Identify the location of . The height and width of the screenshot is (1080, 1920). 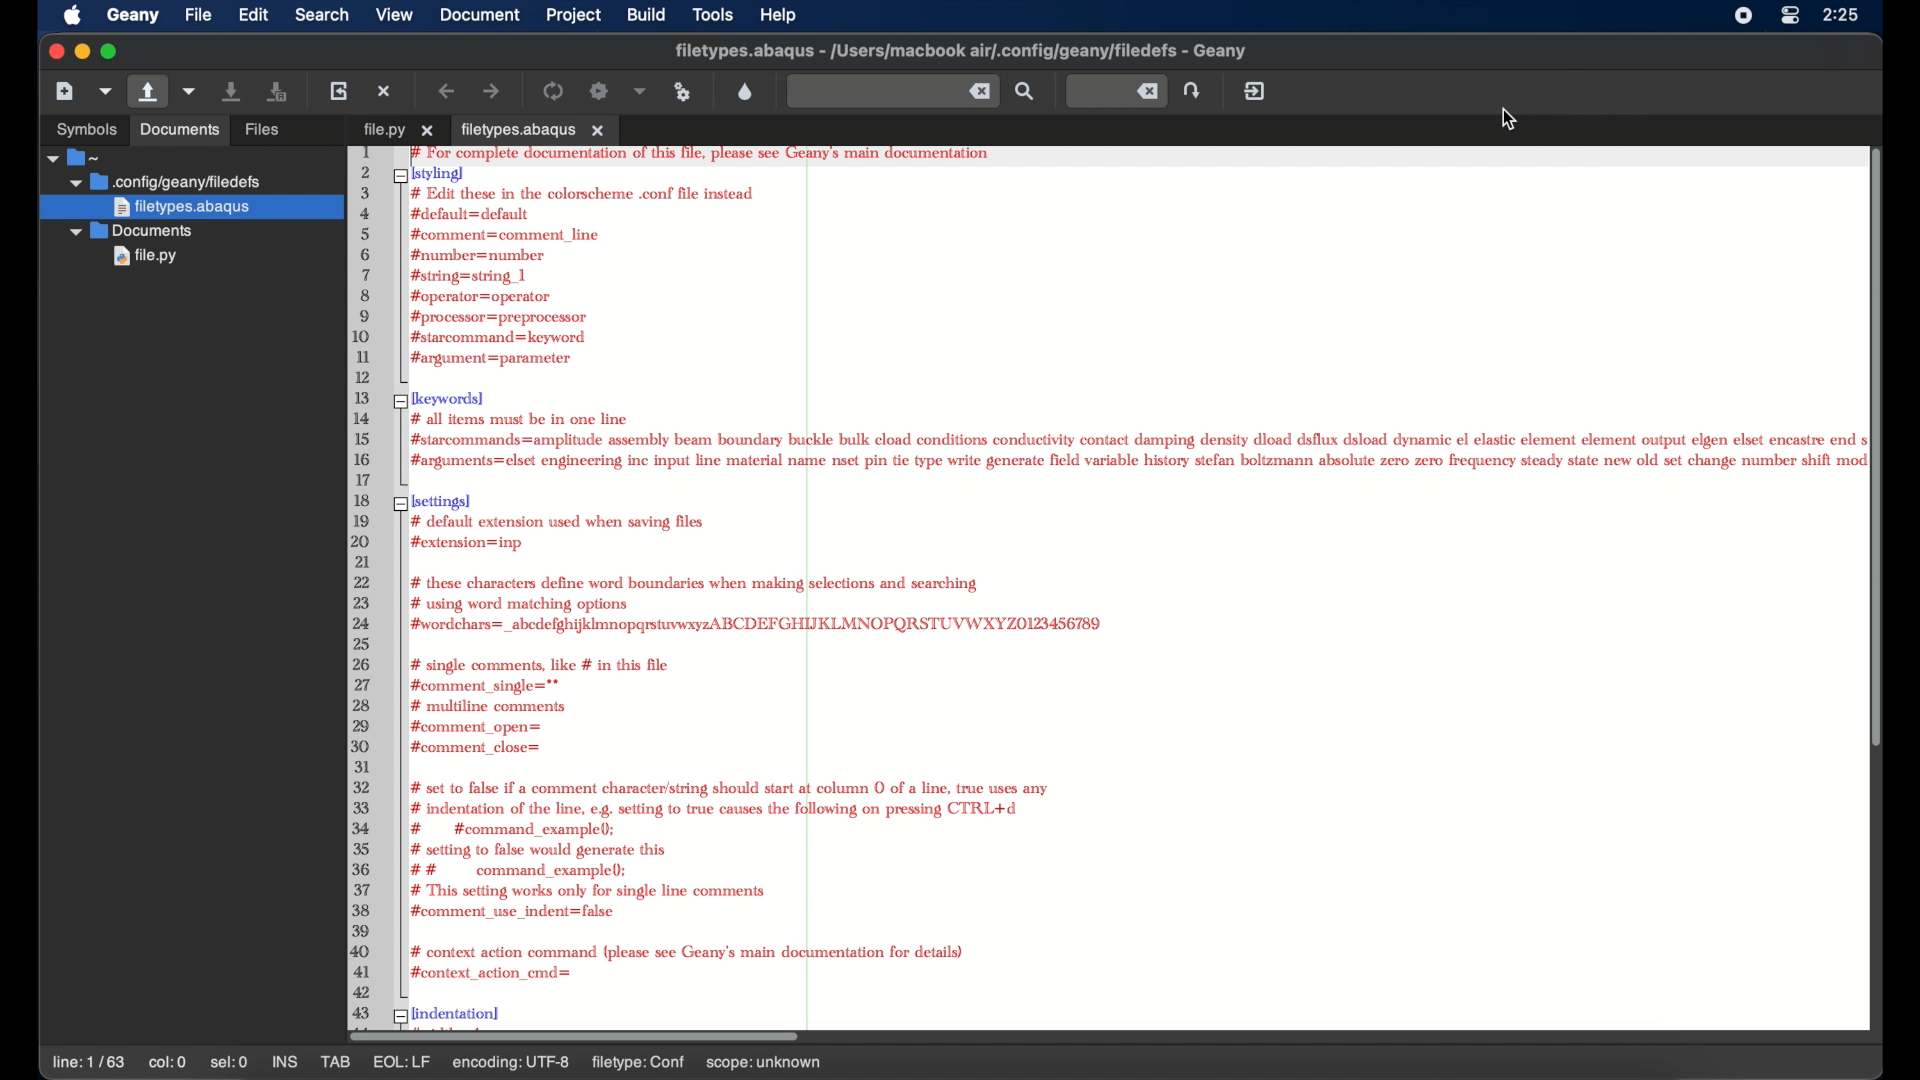
(183, 131).